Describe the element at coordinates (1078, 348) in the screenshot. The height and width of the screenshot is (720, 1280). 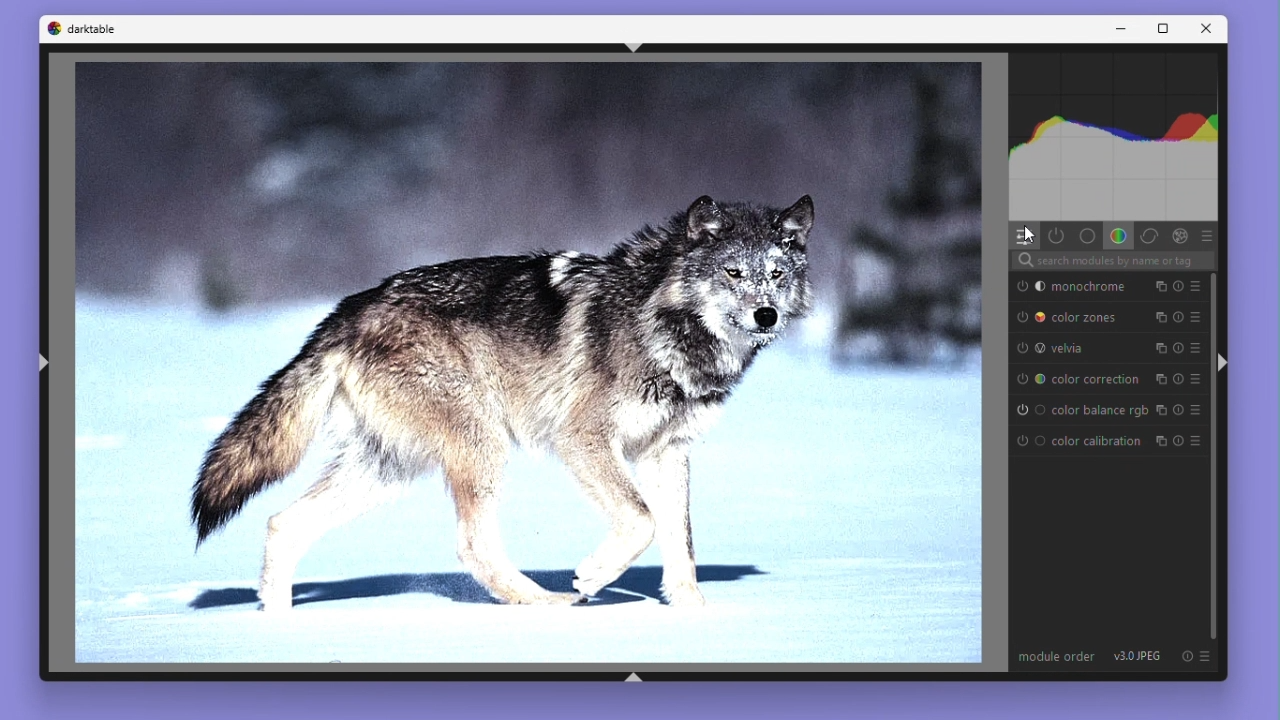
I see `velvia` at that location.